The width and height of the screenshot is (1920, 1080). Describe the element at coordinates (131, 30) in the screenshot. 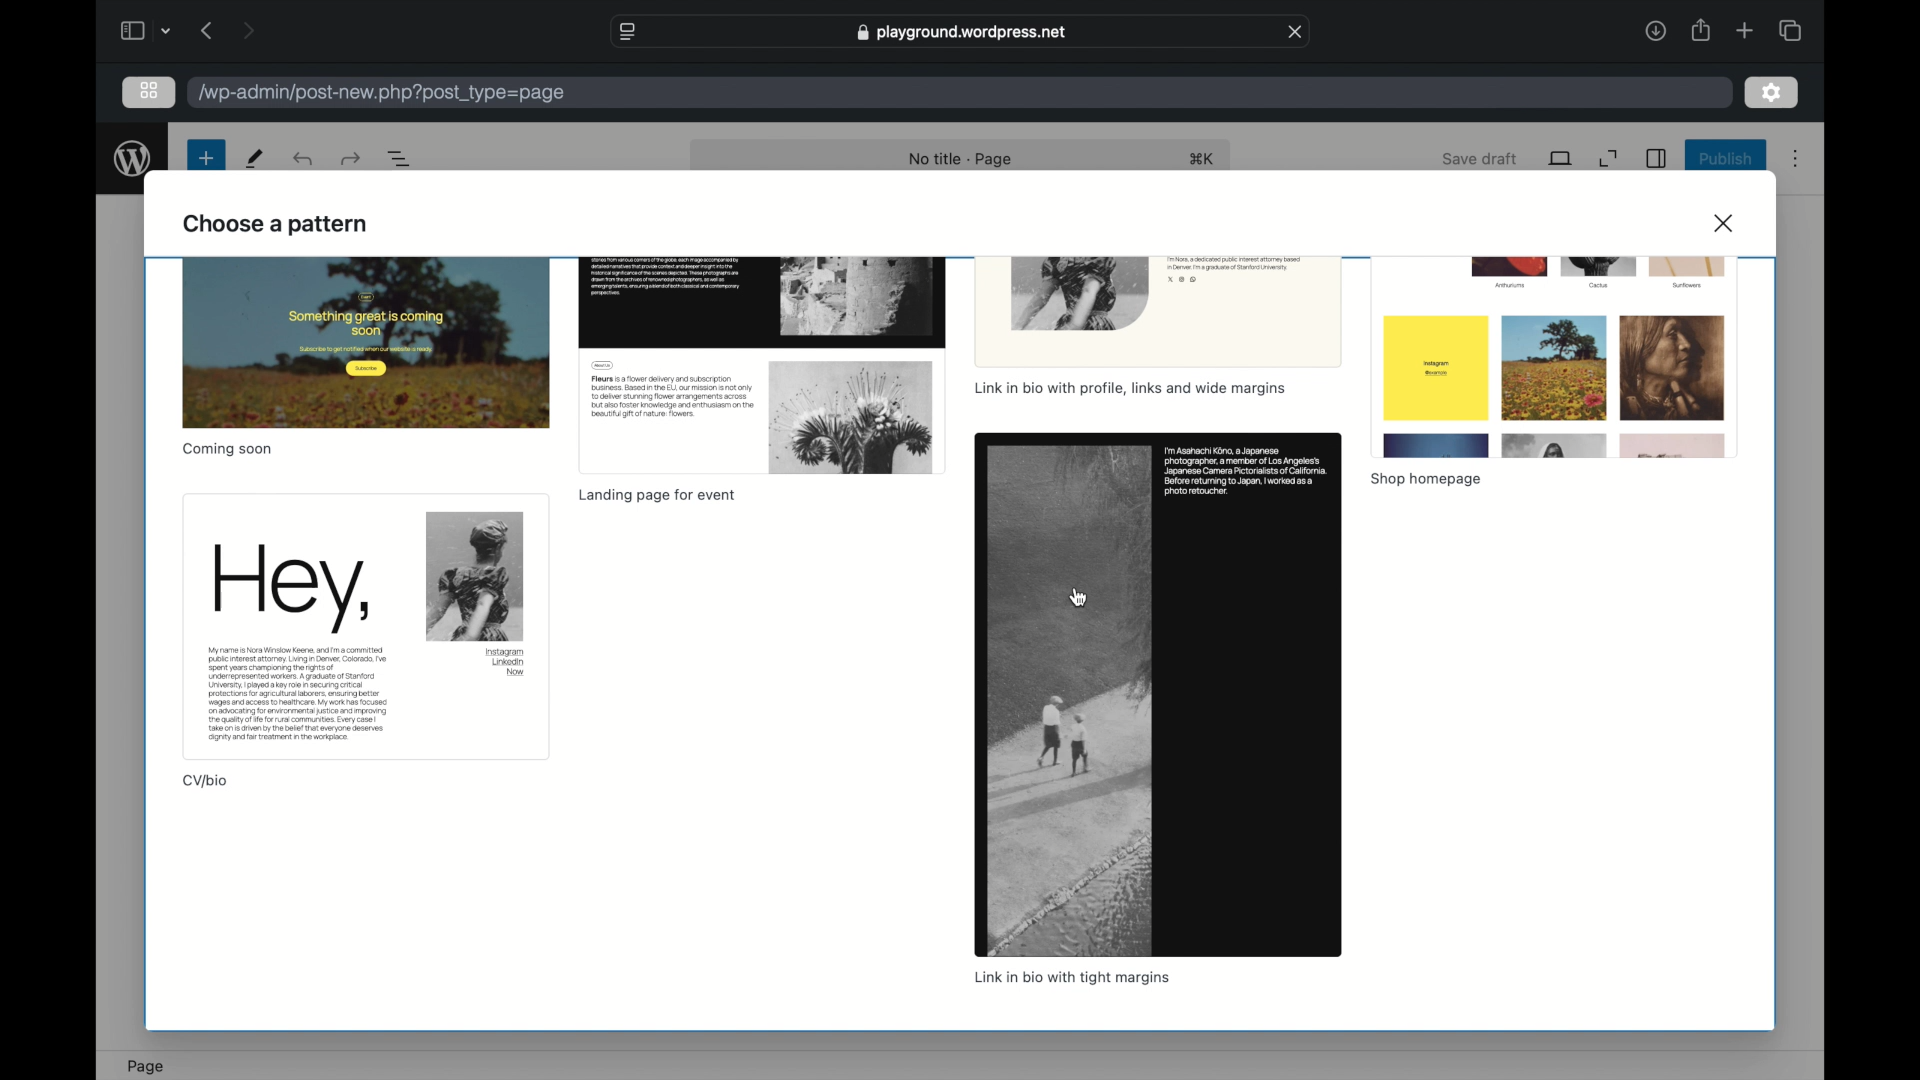

I see `sidebar` at that location.